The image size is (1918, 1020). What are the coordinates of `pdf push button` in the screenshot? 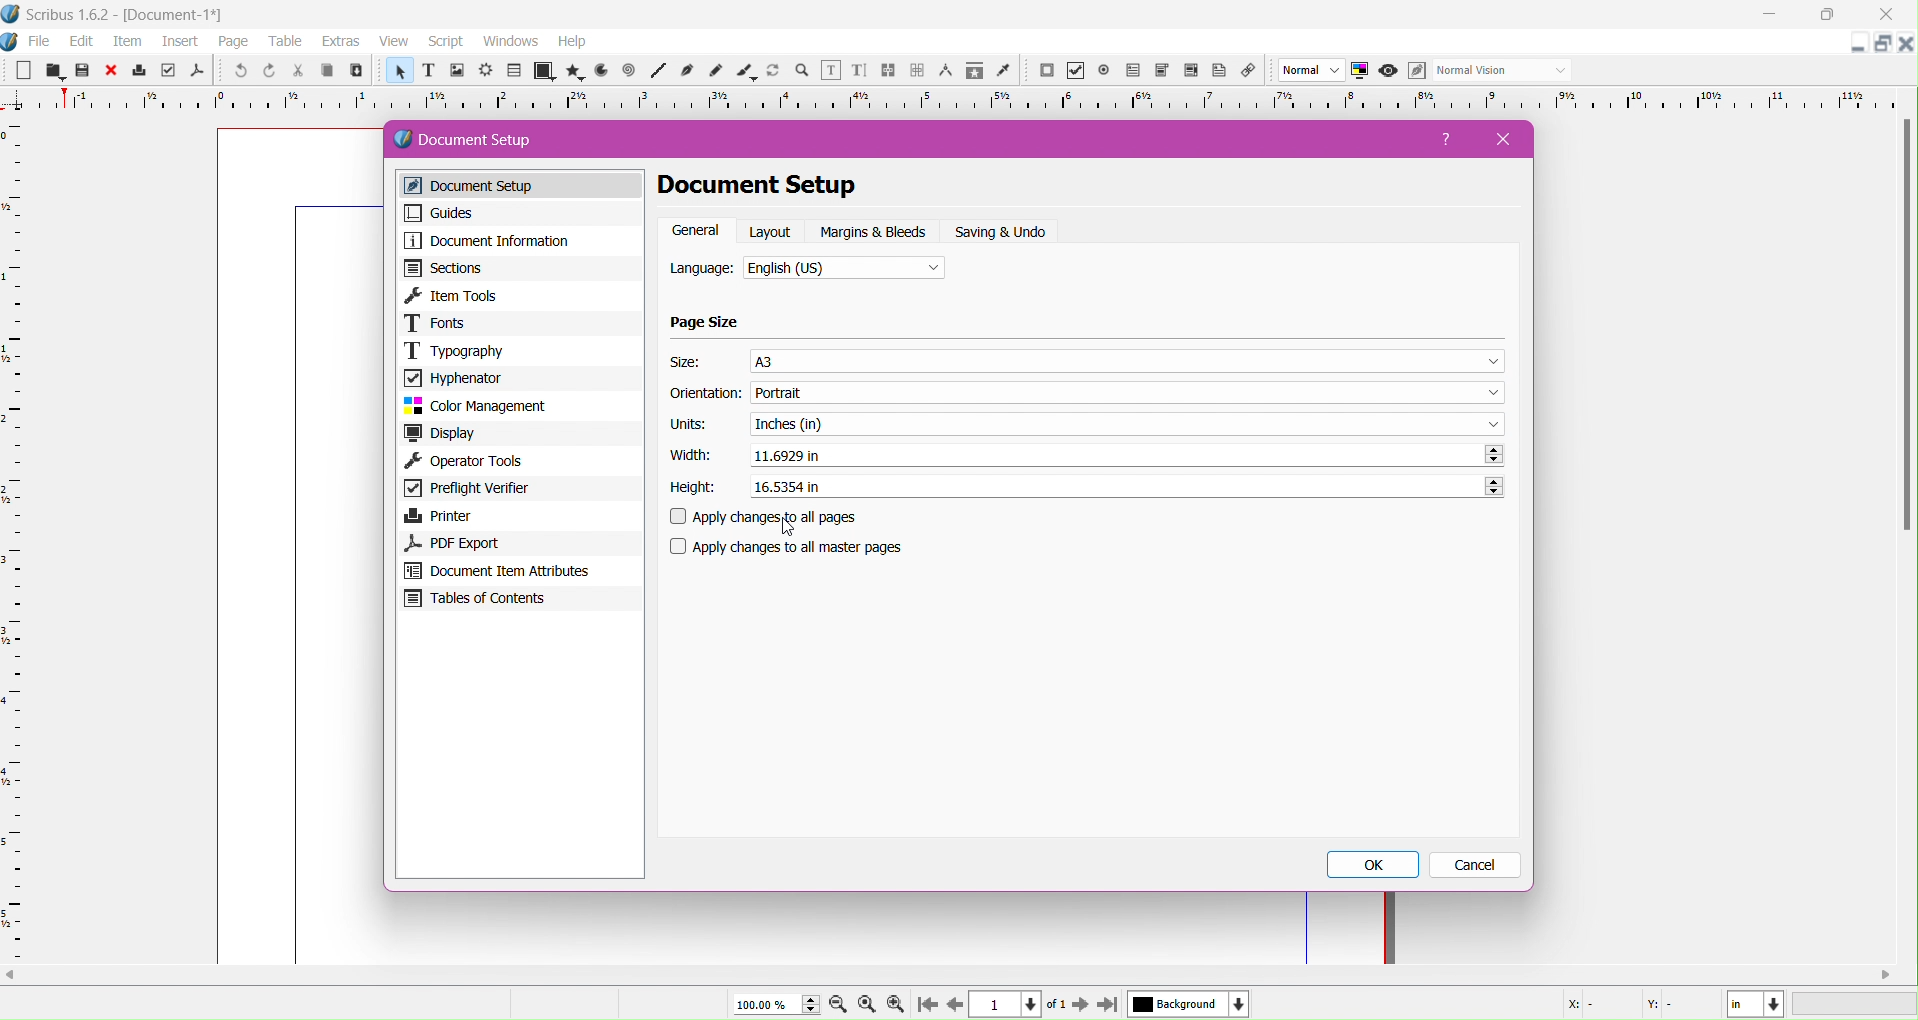 It's located at (1046, 71).